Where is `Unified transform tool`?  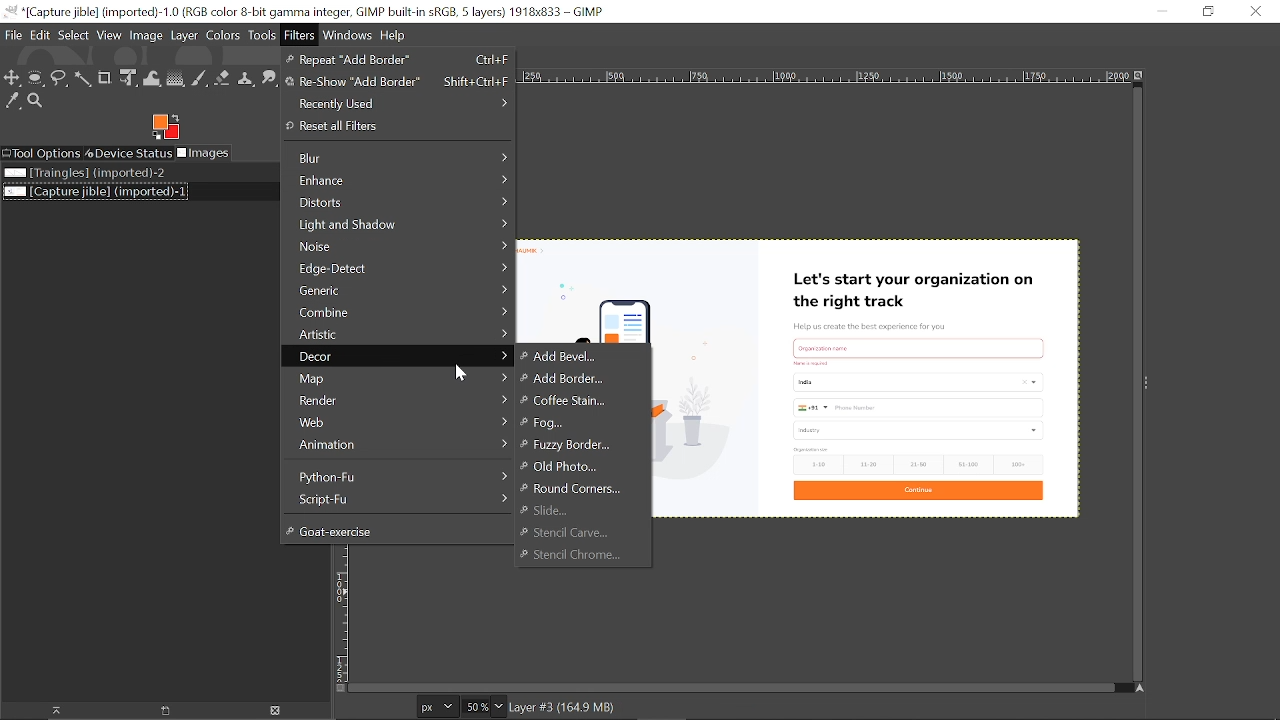 Unified transform tool is located at coordinates (128, 79).